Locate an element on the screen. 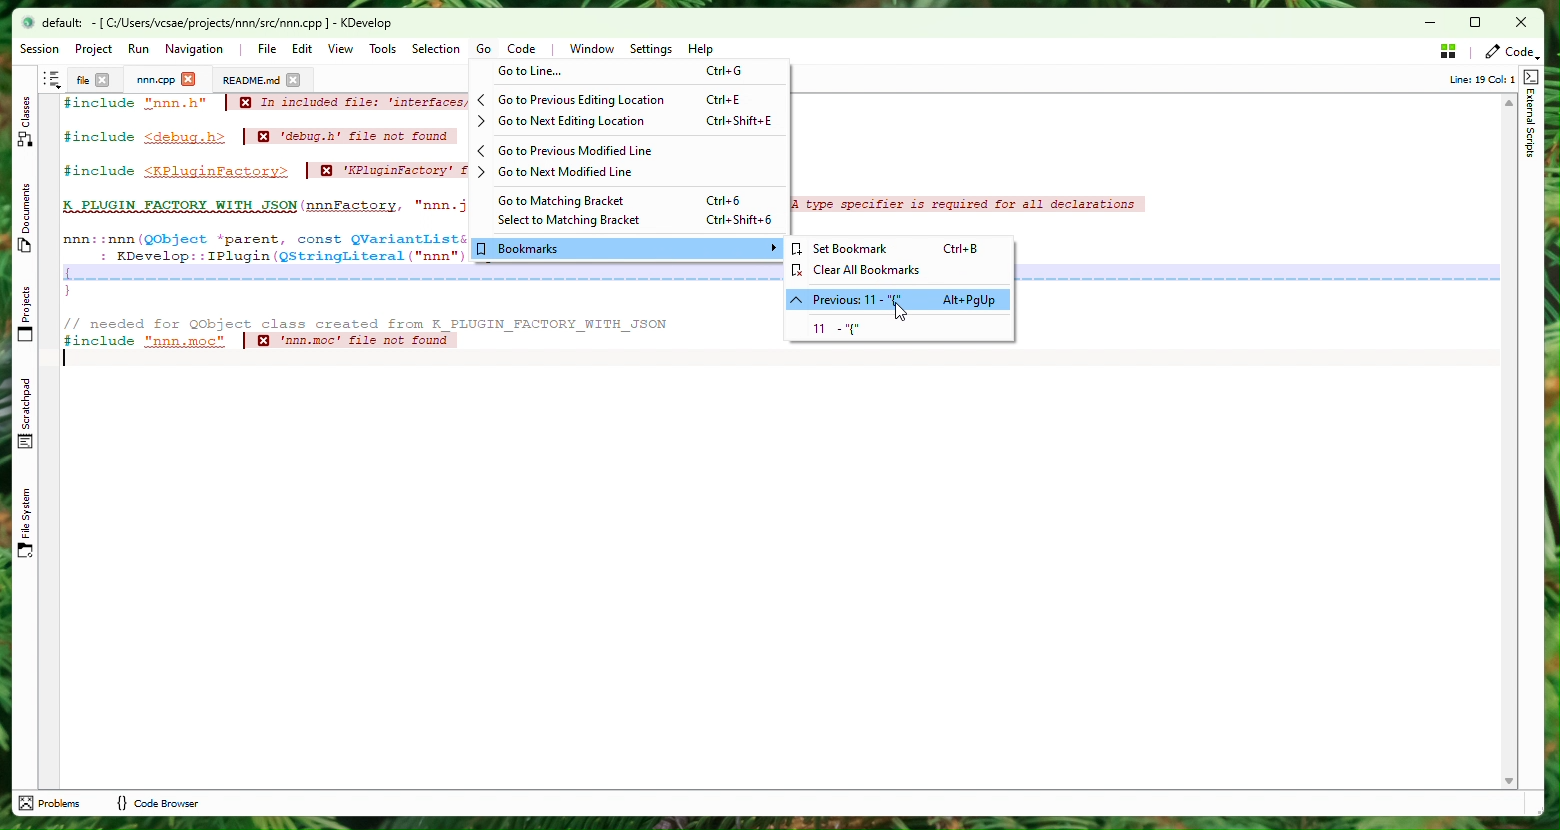 The width and height of the screenshot is (1560, 830). Code is located at coordinates (1508, 52).